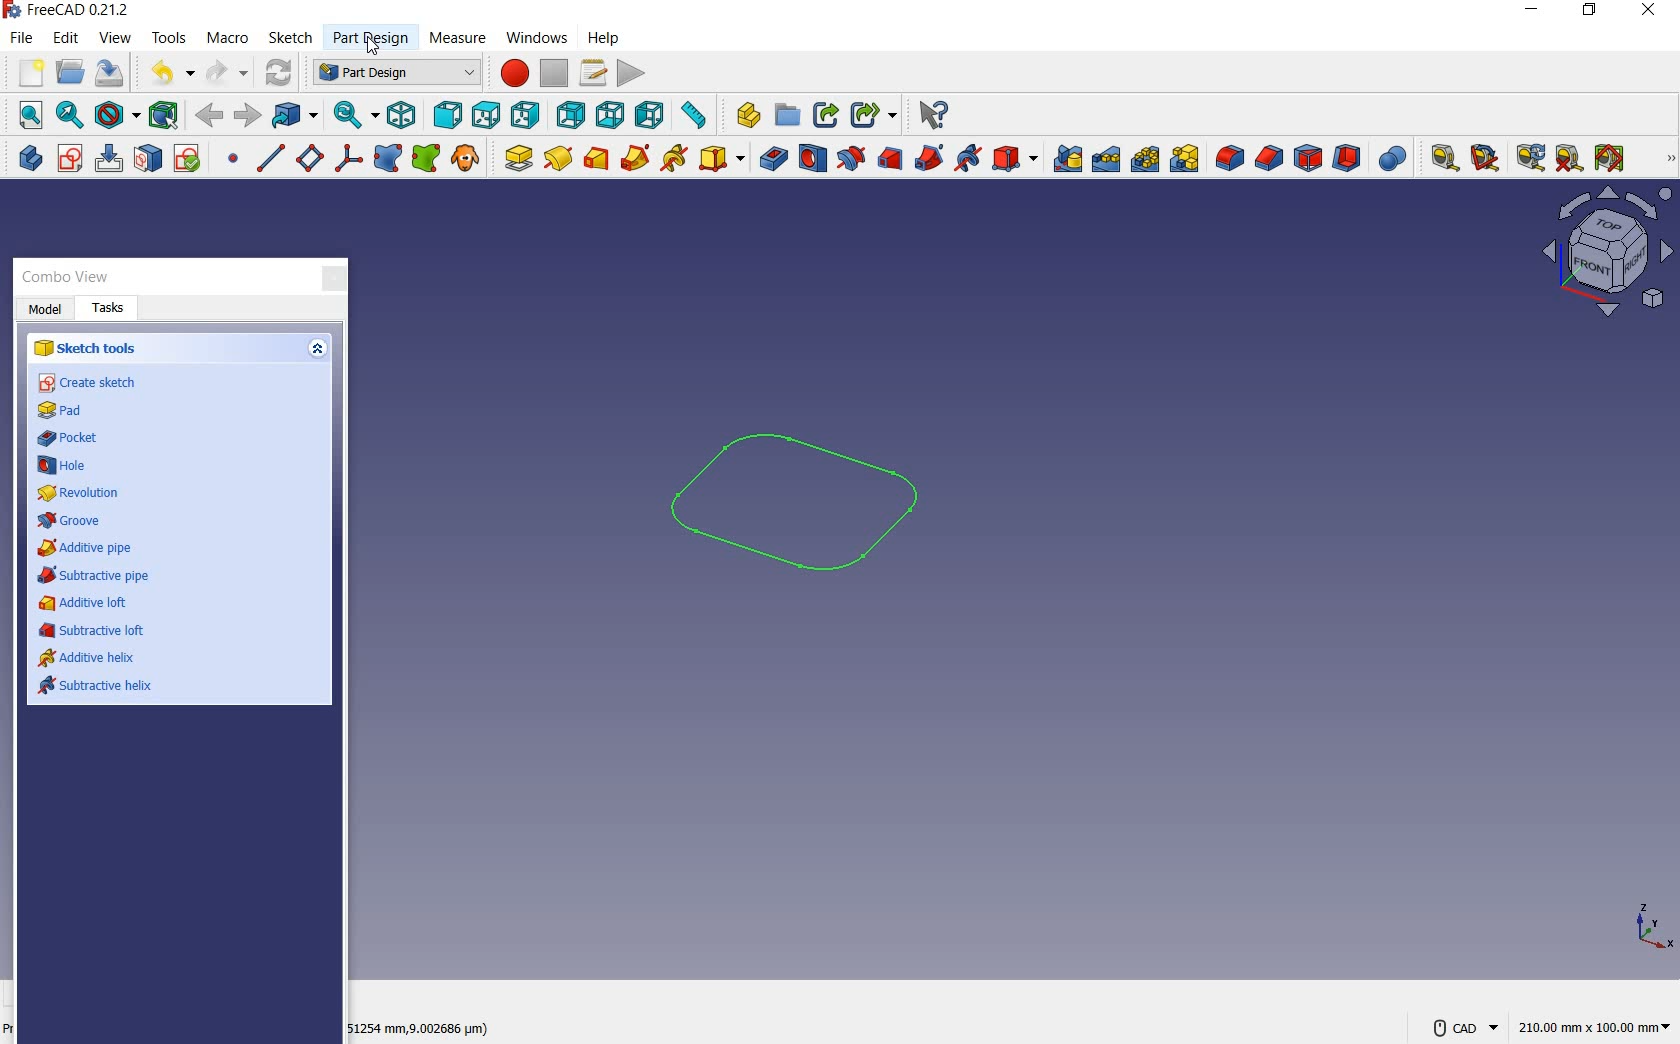  What do you see at coordinates (87, 346) in the screenshot?
I see `sketch tools` at bounding box center [87, 346].